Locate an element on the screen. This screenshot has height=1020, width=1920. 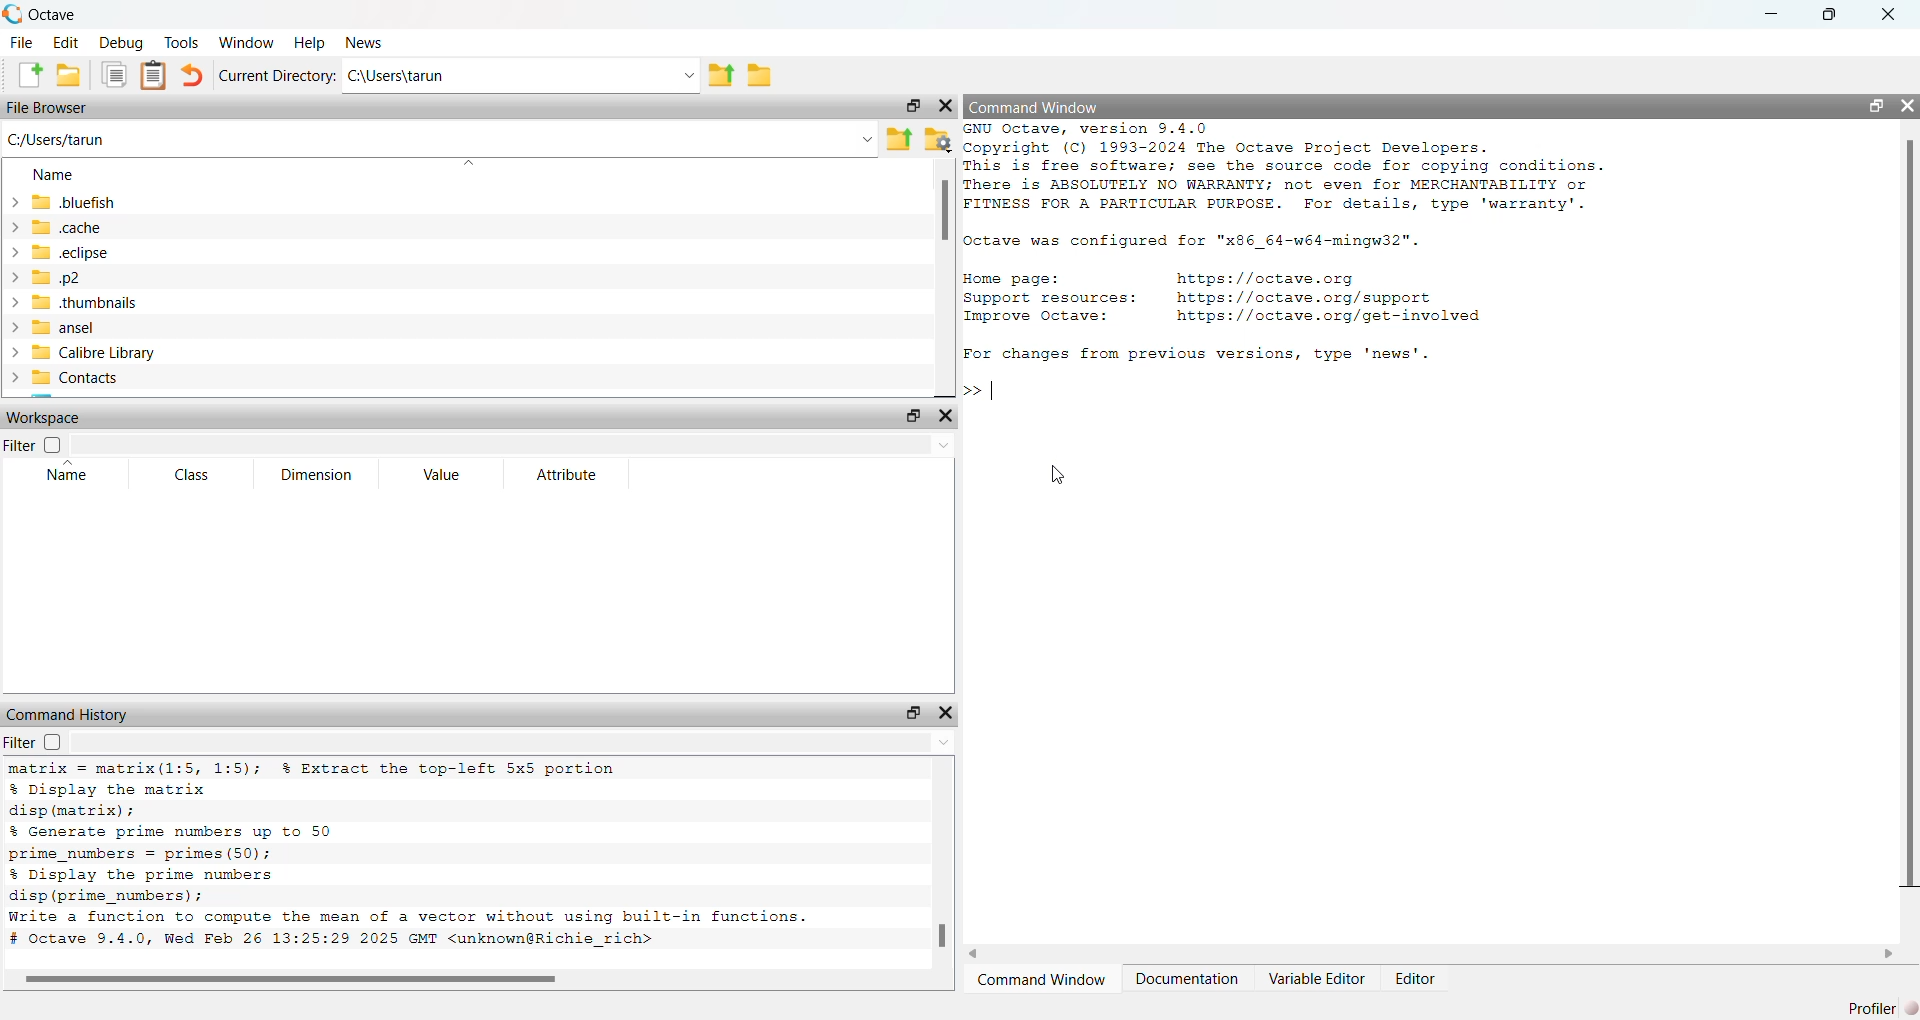
Value  is located at coordinates (443, 474).